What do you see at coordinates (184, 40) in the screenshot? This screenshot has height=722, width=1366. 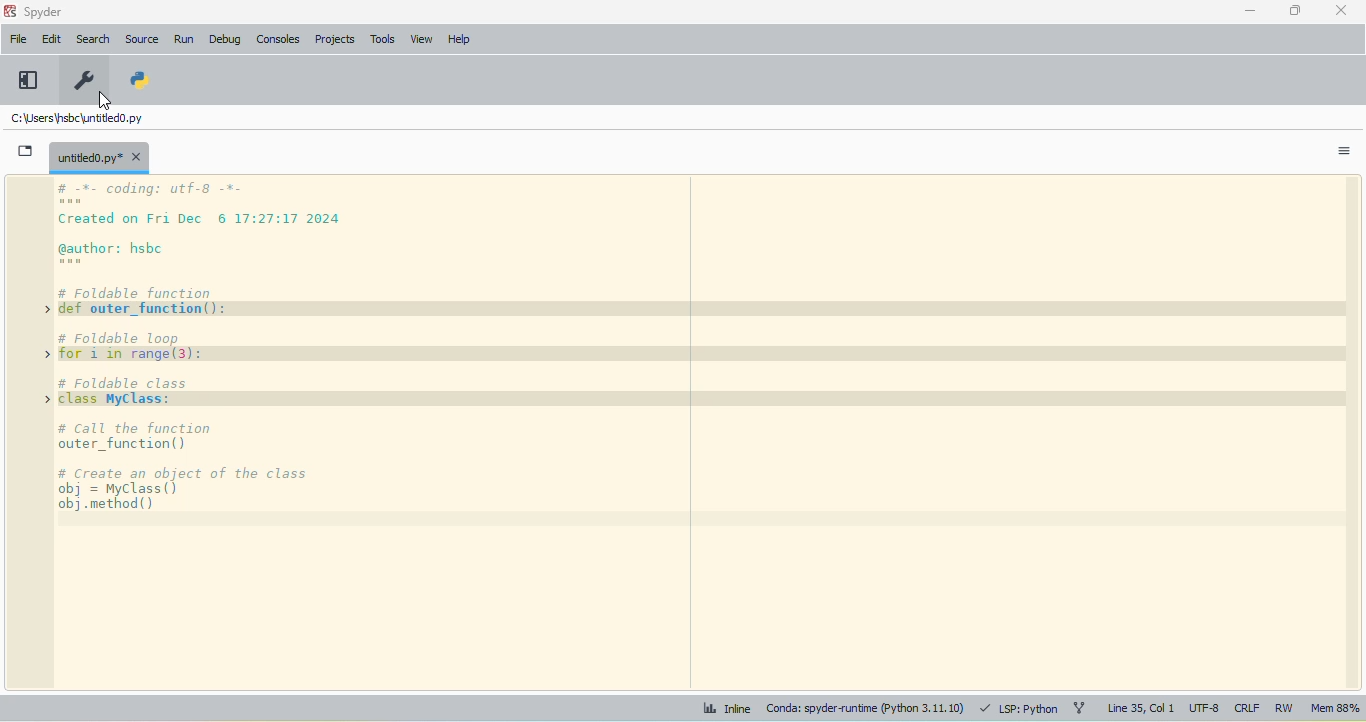 I see `run` at bounding box center [184, 40].